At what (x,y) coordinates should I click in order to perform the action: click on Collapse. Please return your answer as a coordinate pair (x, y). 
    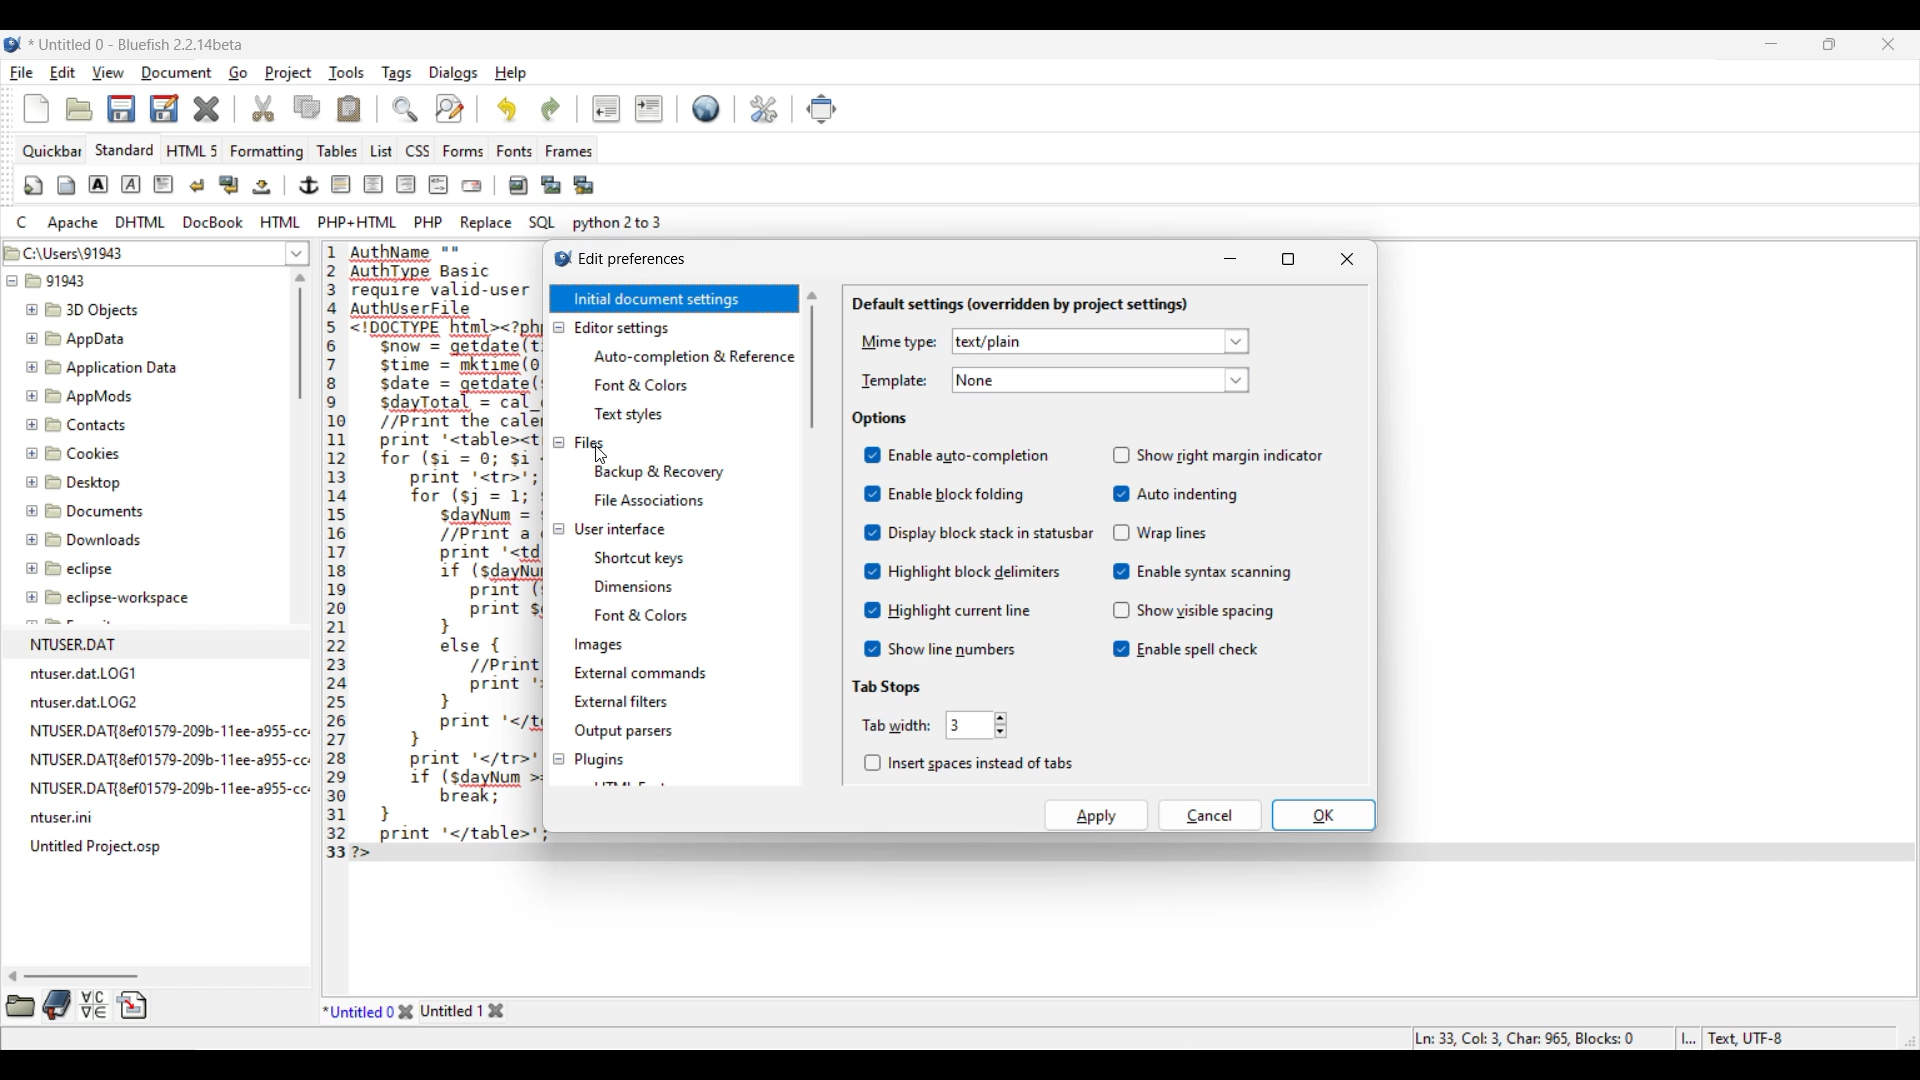
    Looking at the image, I should click on (559, 544).